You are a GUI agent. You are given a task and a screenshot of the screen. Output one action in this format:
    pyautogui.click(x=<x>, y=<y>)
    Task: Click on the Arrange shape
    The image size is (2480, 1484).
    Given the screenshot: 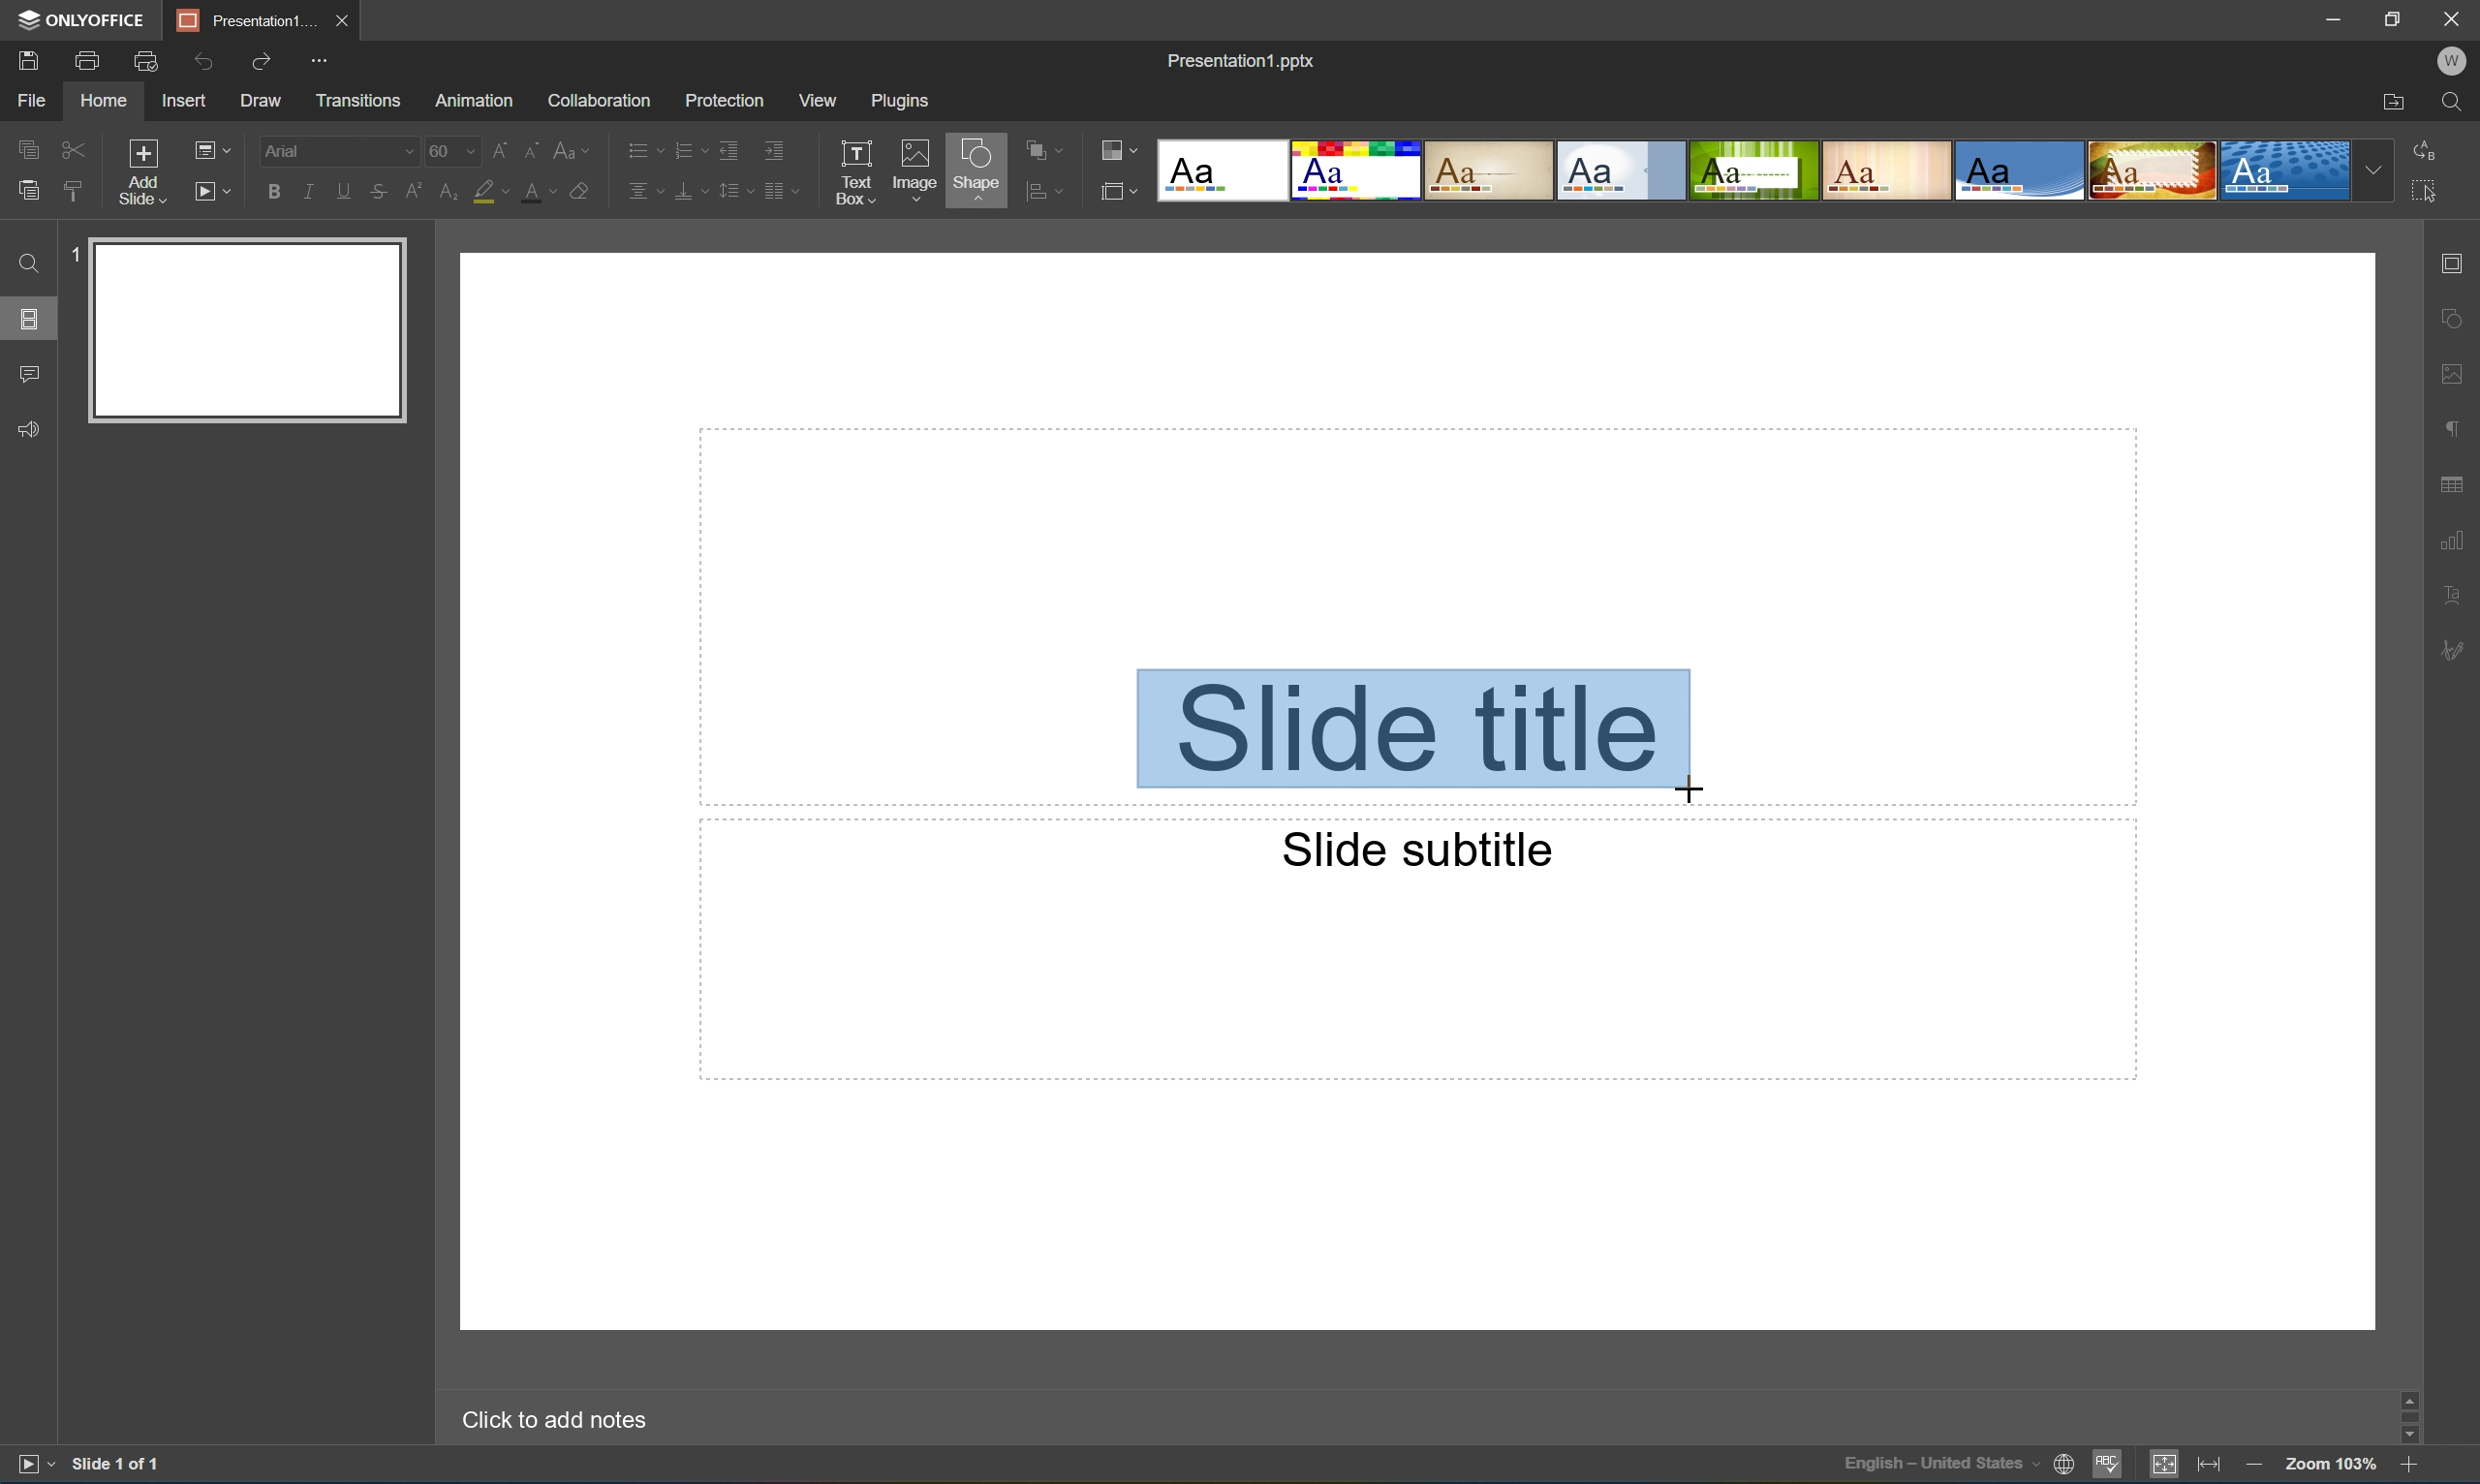 What is the action you would take?
    pyautogui.click(x=1043, y=152)
    